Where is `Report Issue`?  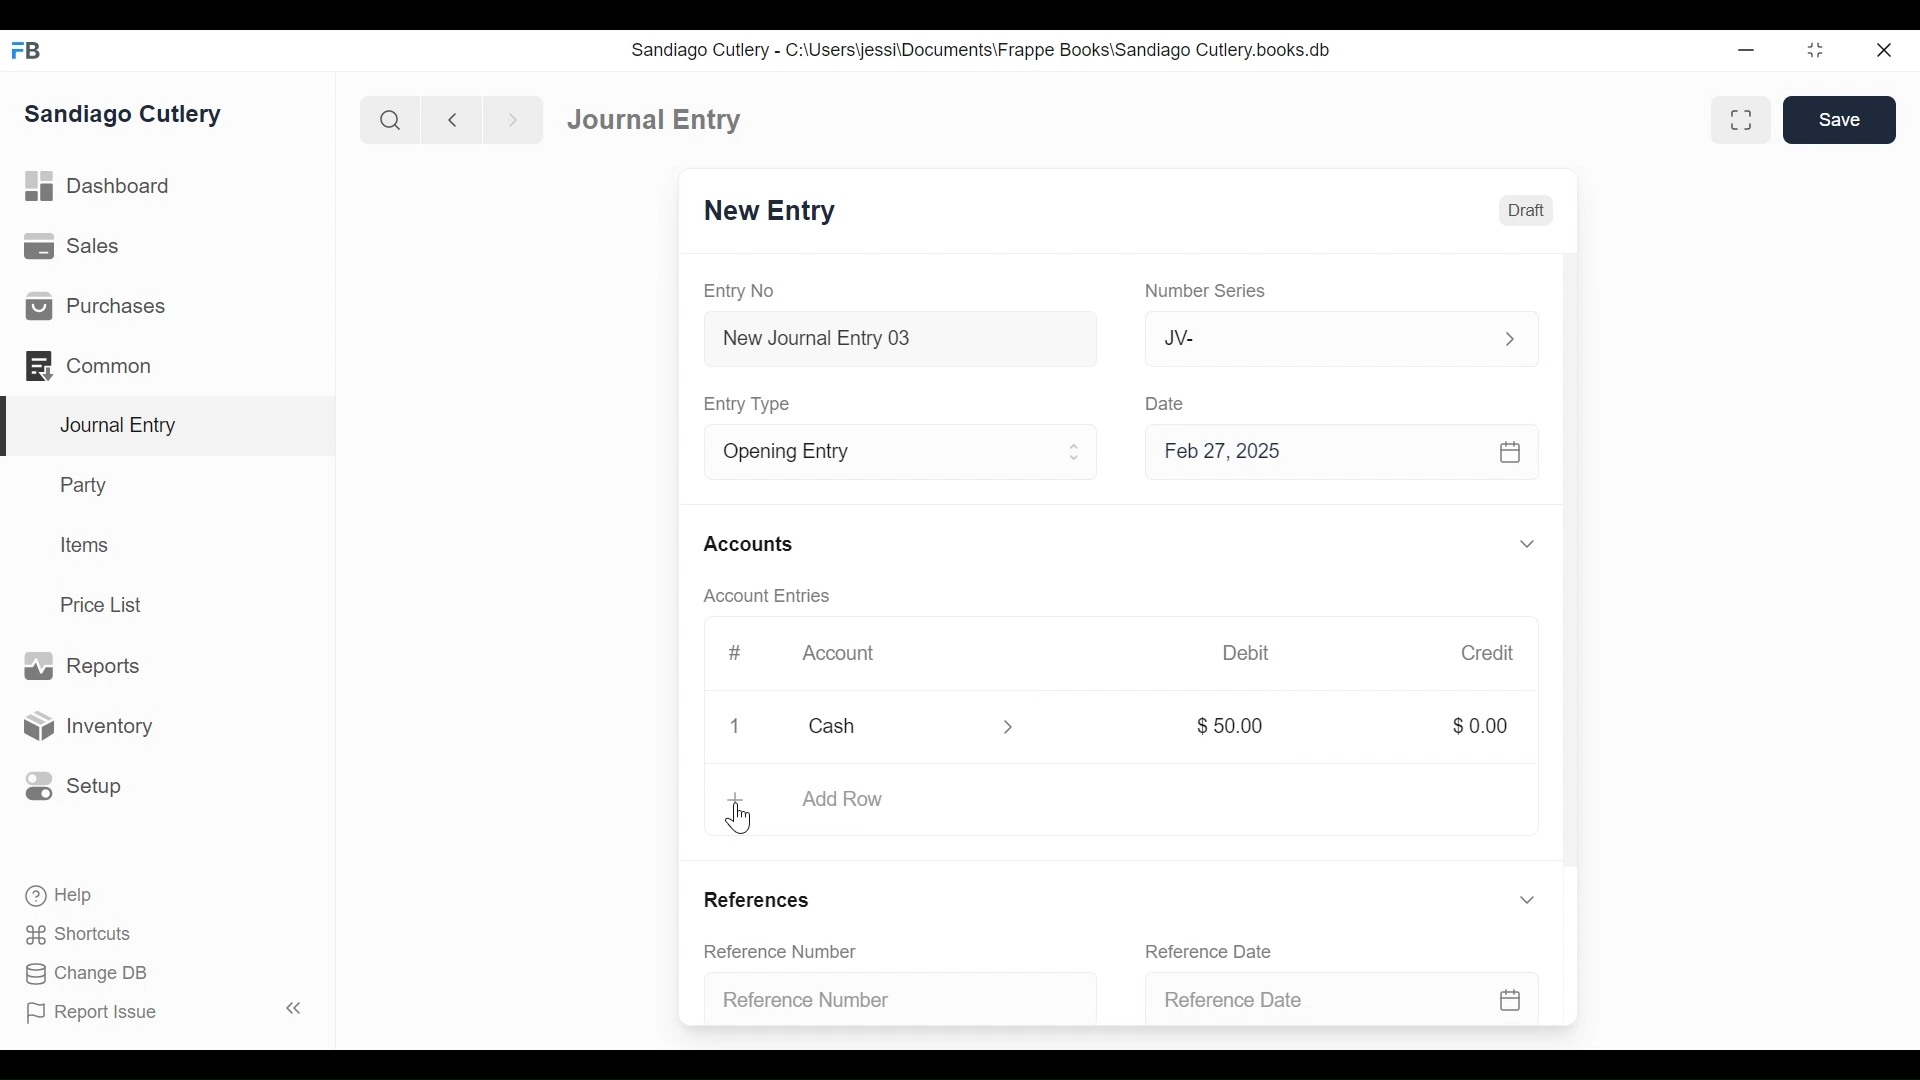
Report Issue is located at coordinates (93, 1013).